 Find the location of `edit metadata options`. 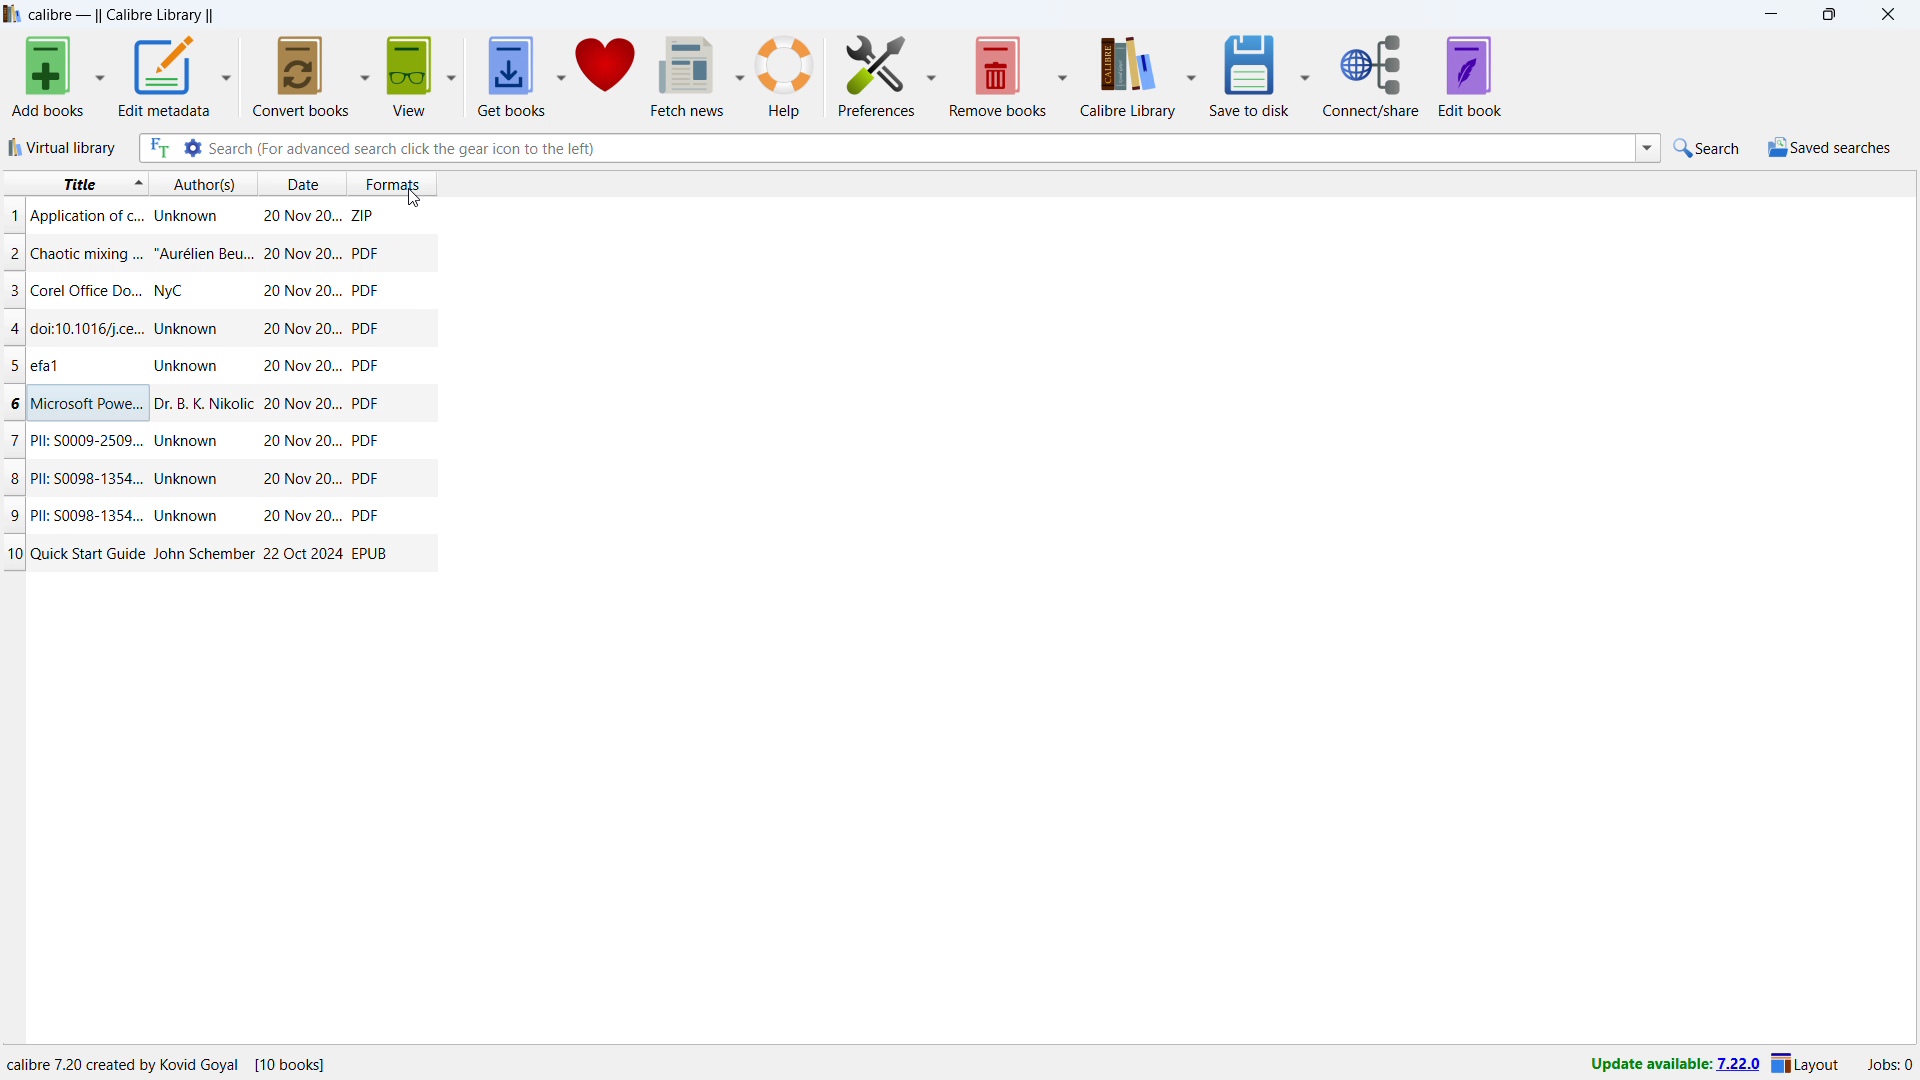

edit metadata options is located at coordinates (227, 76).